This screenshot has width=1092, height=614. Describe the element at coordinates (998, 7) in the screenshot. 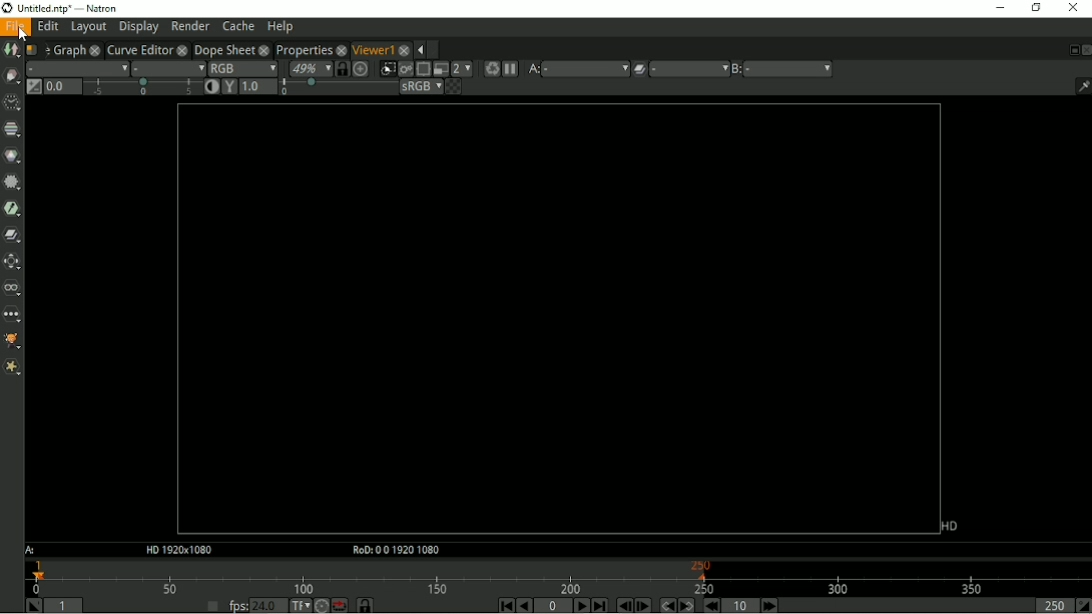

I see `Minimize` at that location.